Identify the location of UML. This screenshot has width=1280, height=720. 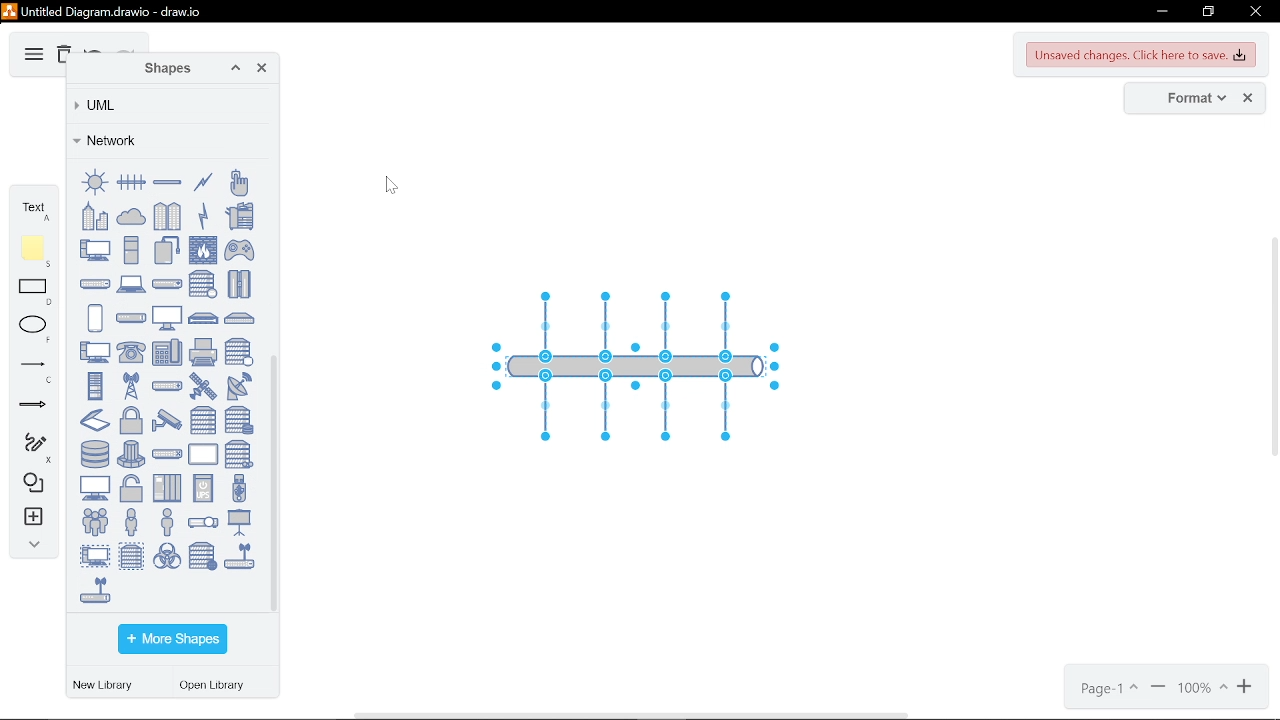
(164, 105).